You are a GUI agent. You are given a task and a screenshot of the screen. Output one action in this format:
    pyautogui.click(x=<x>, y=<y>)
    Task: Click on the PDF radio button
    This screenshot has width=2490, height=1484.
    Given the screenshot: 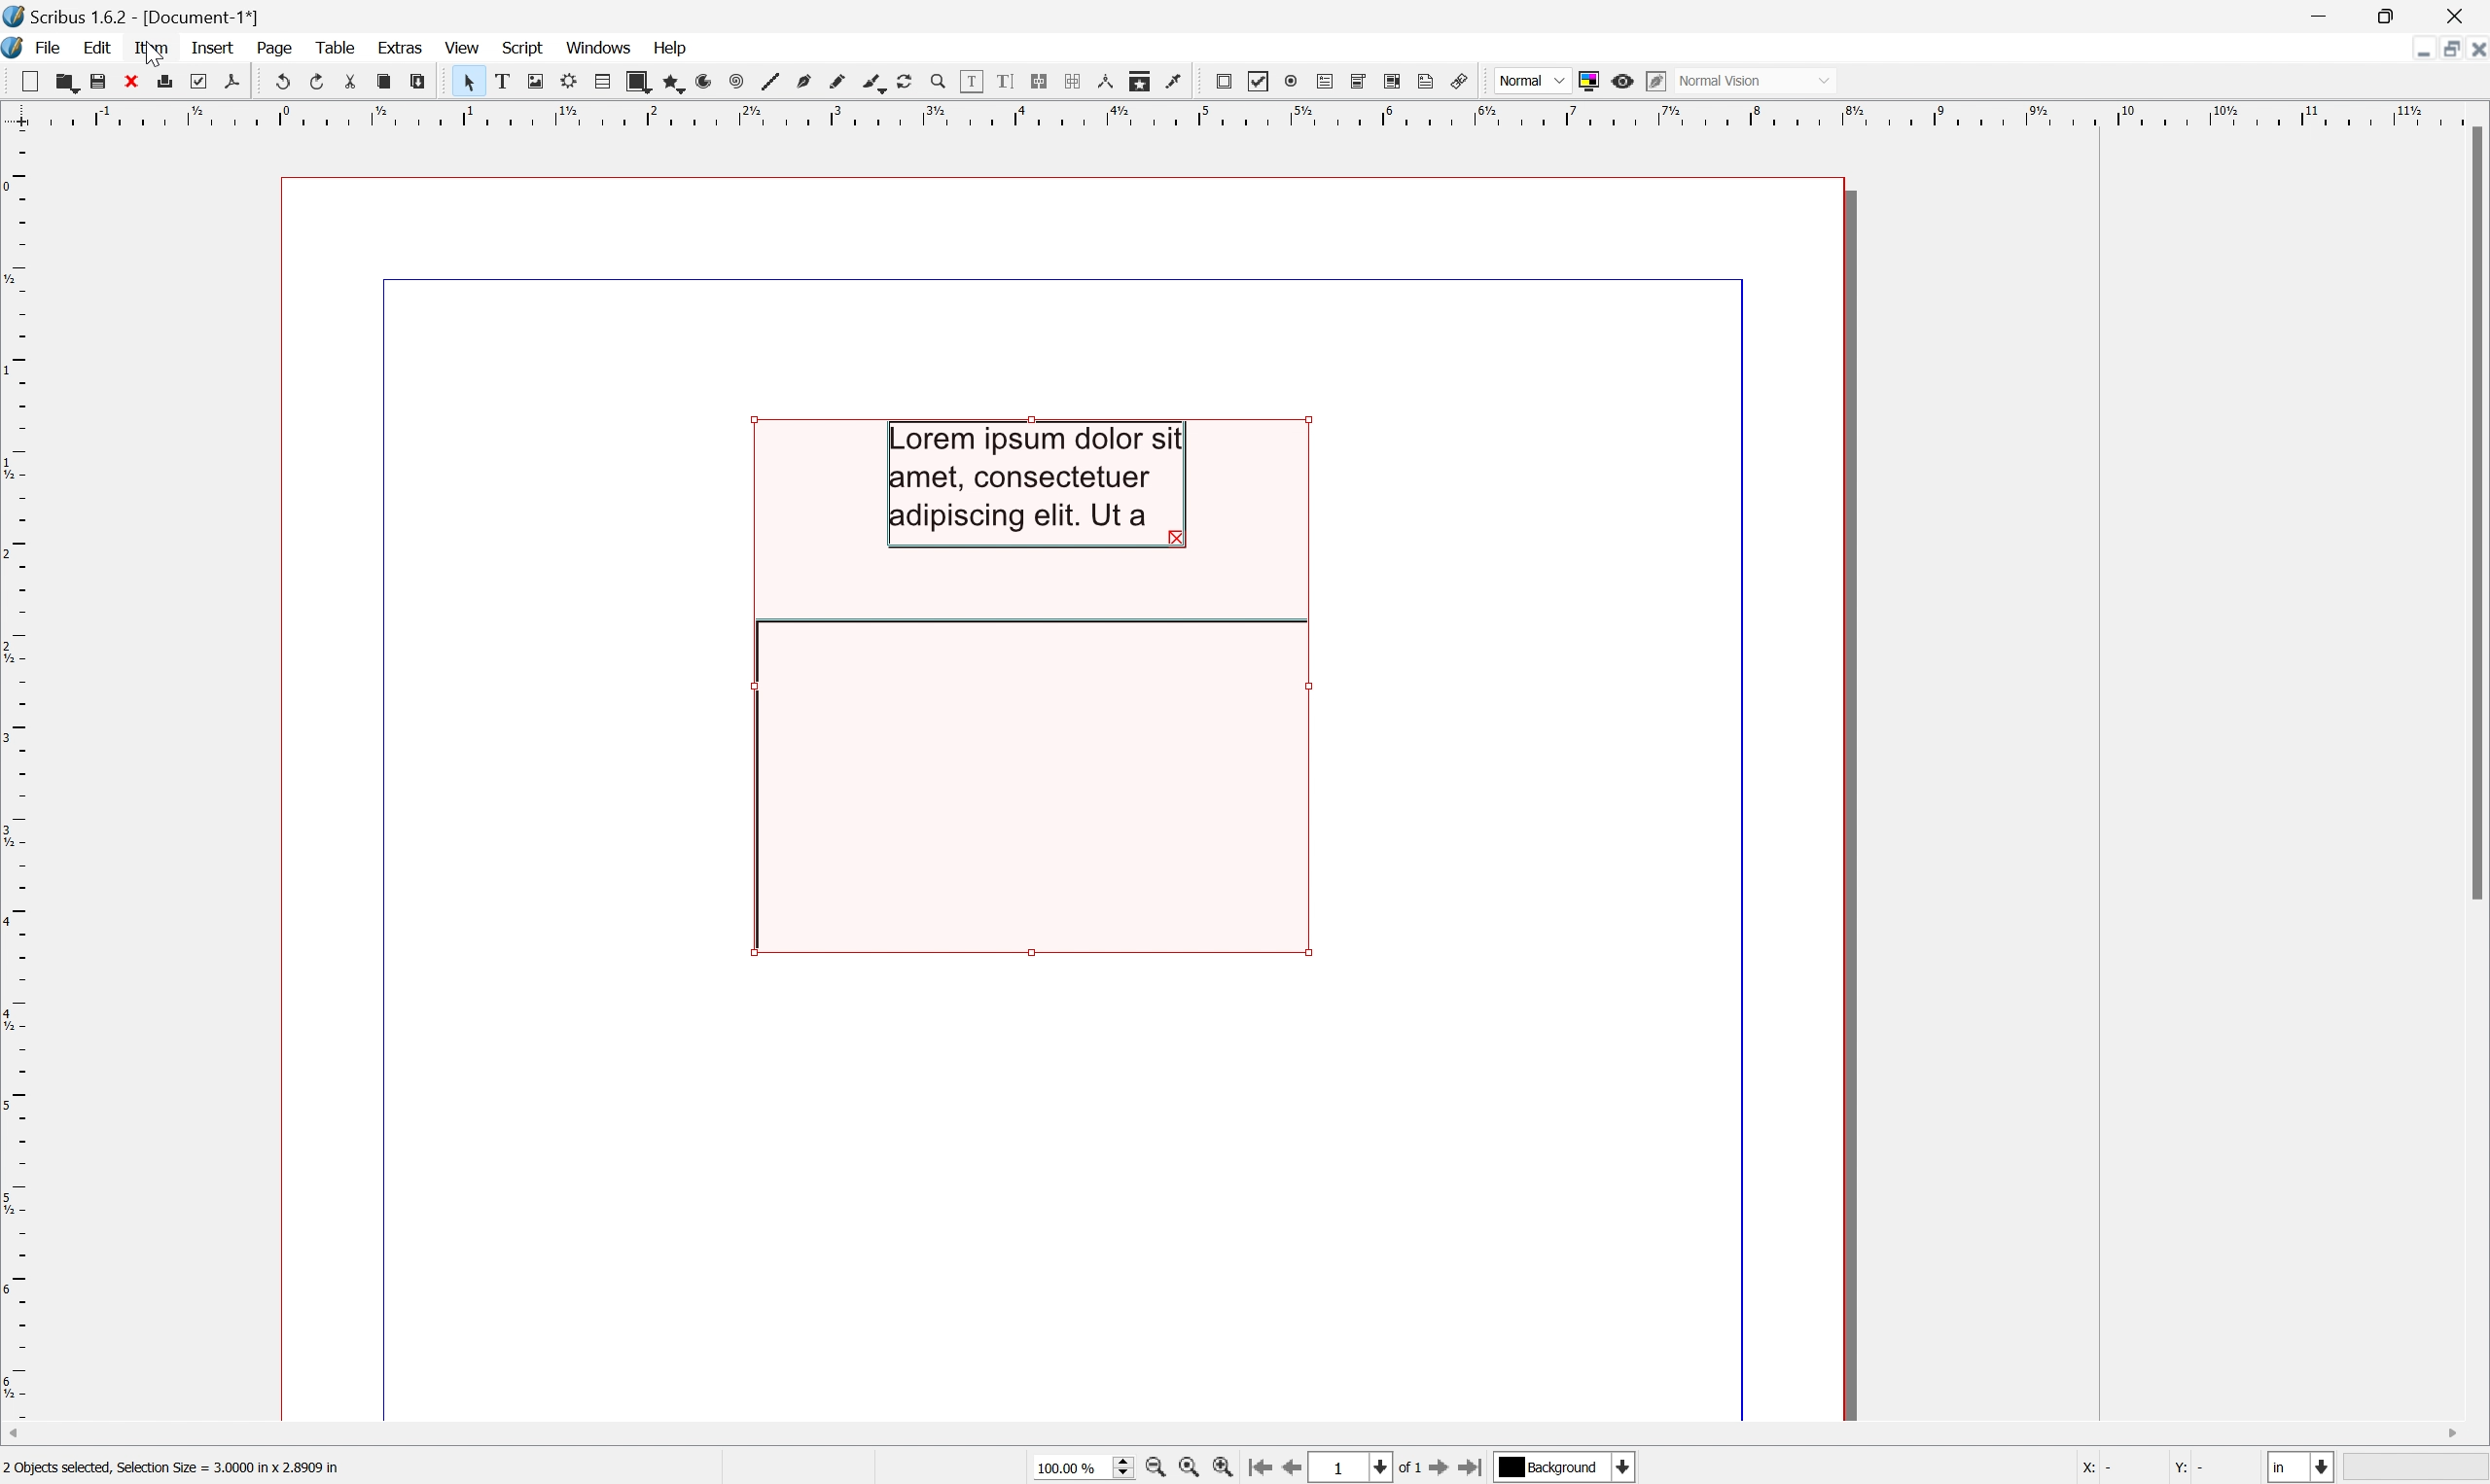 What is the action you would take?
    pyautogui.click(x=1290, y=81)
    